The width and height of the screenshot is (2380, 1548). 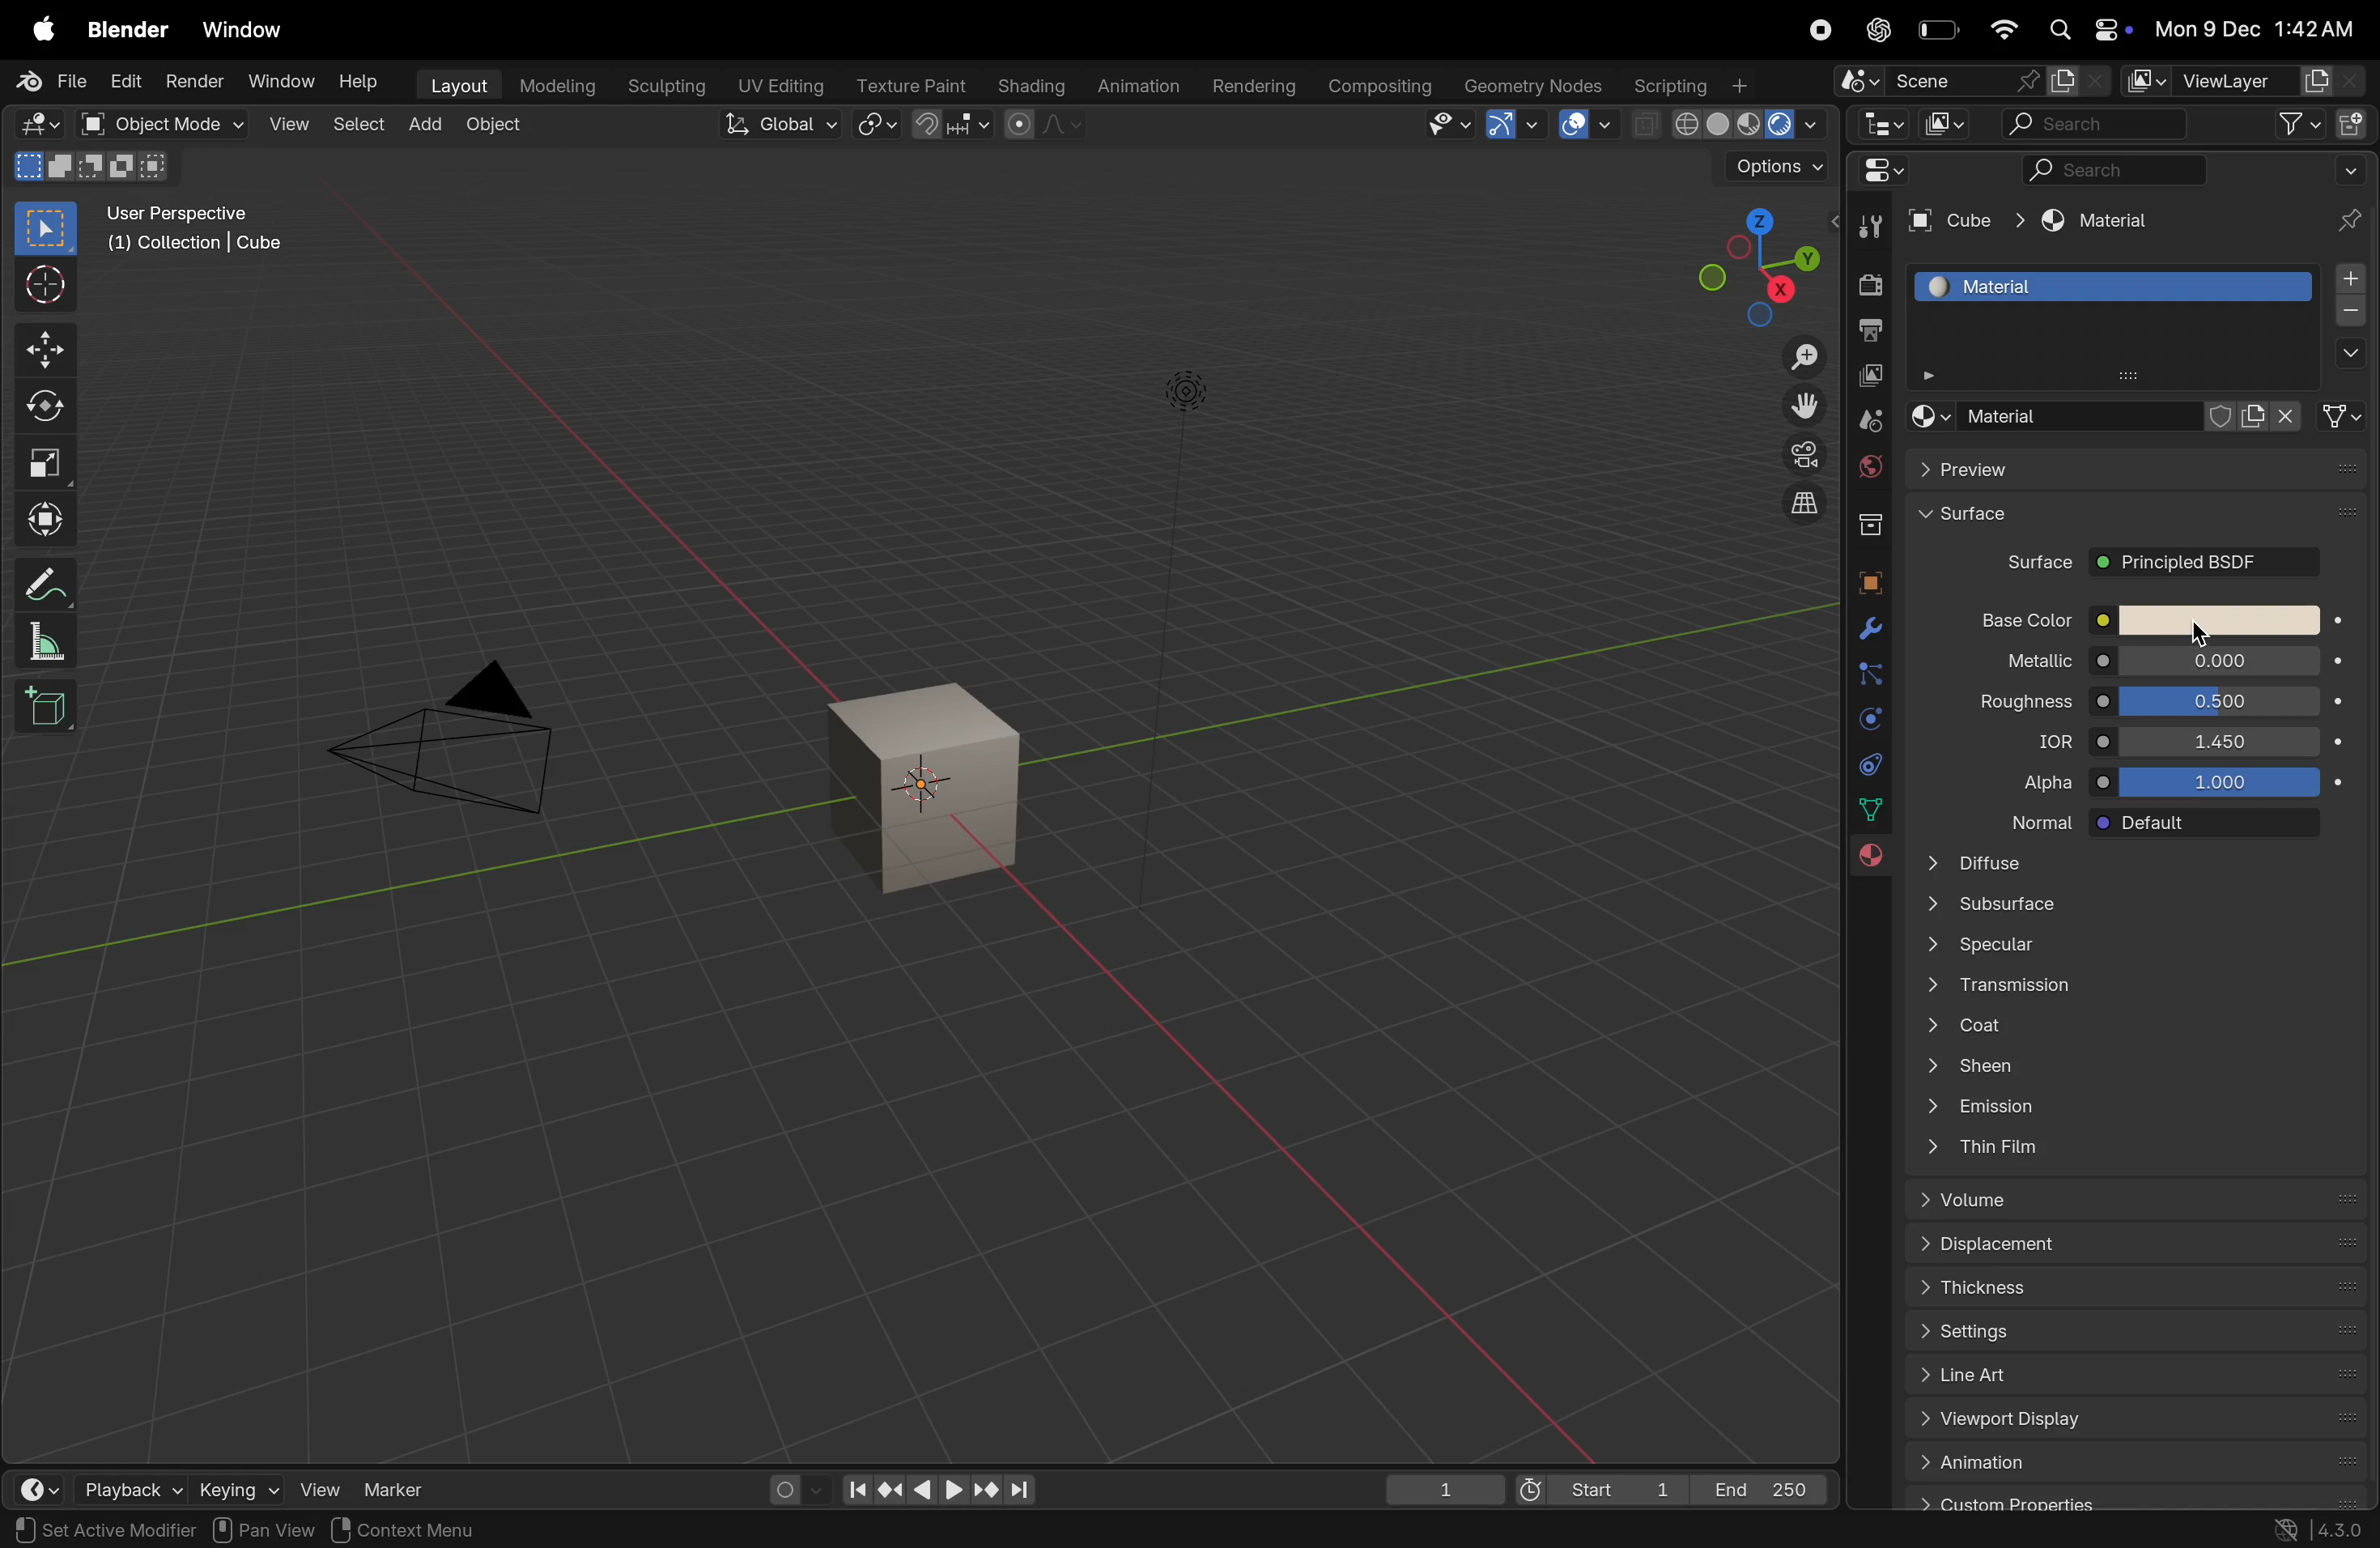 What do you see at coordinates (2348, 355) in the screenshot?
I see `options` at bounding box center [2348, 355].